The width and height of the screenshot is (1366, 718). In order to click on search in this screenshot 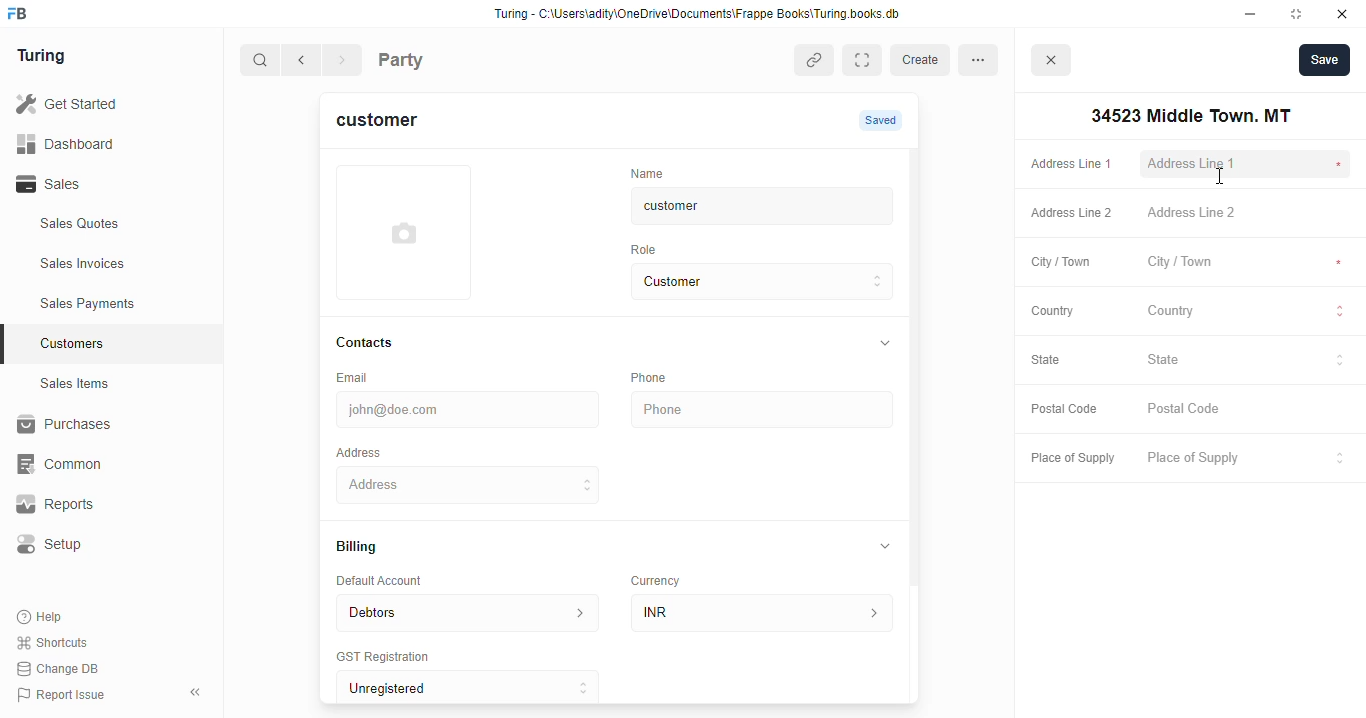, I will do `click(261, 62)`.